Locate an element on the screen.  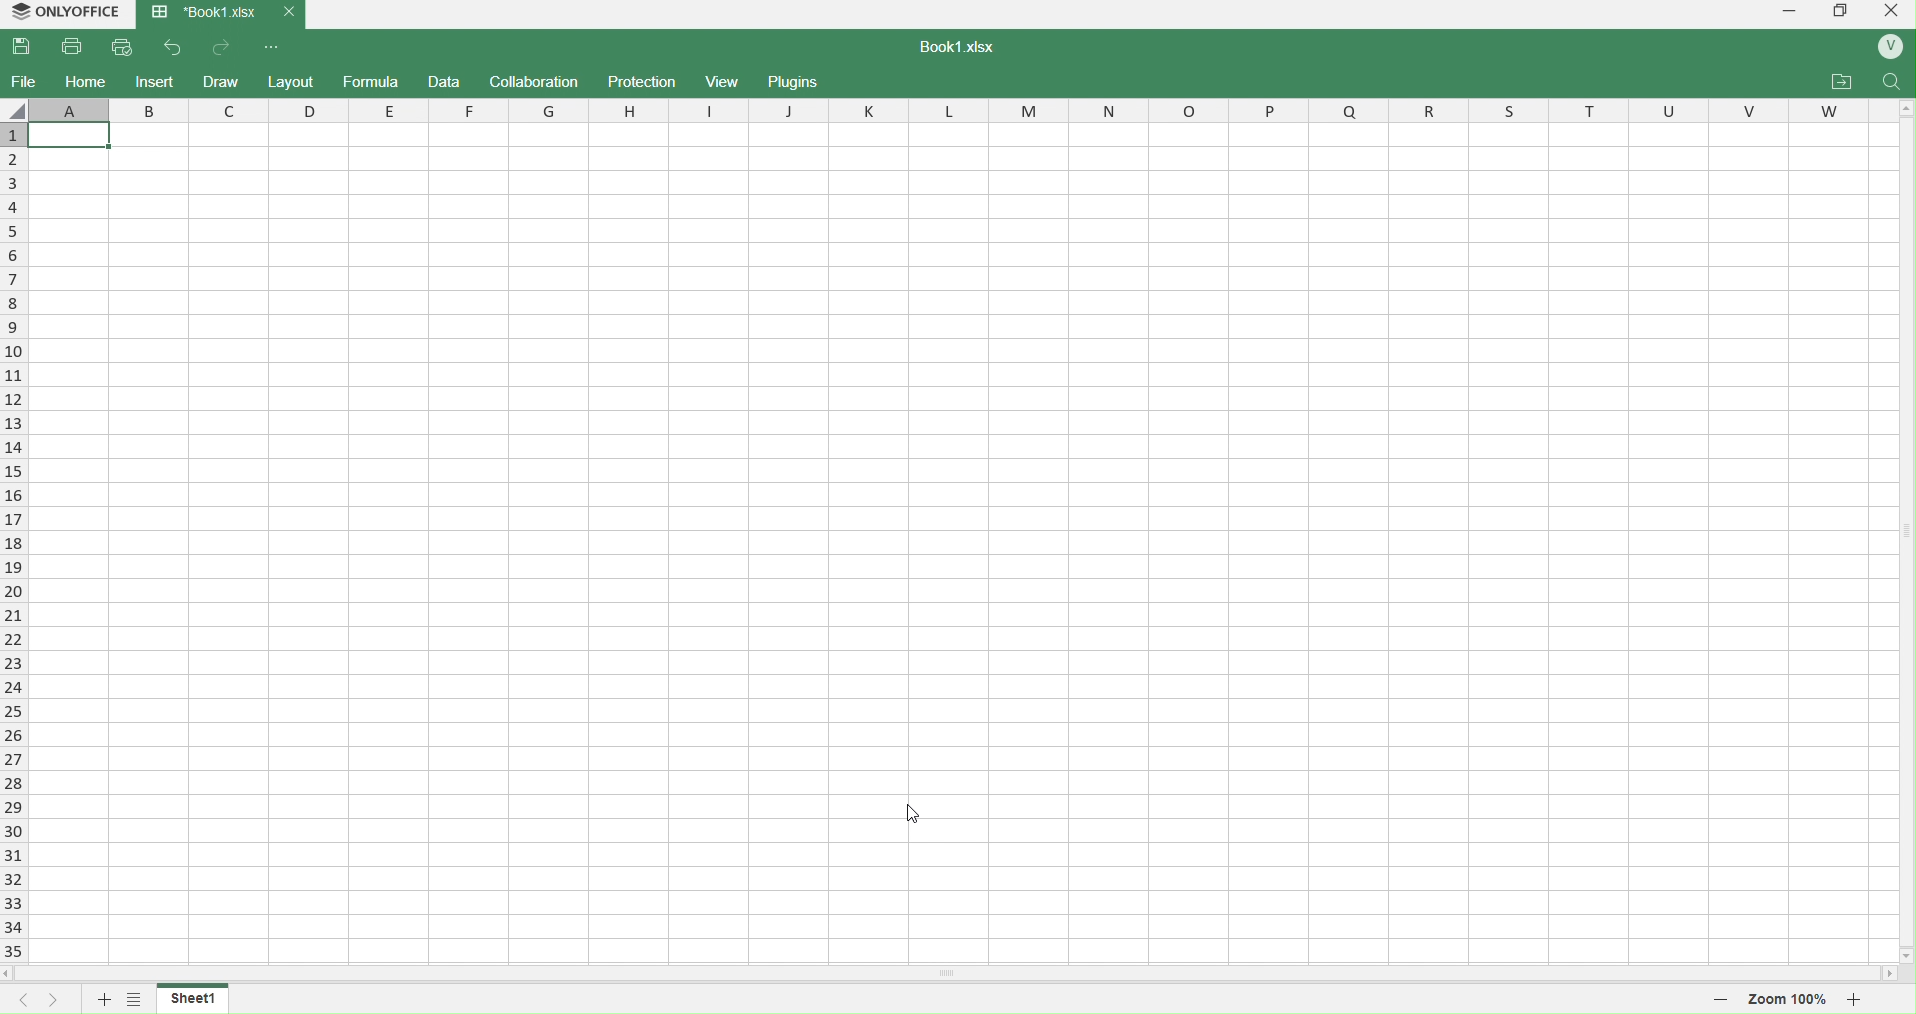
file is located at coordinates (24, 81).